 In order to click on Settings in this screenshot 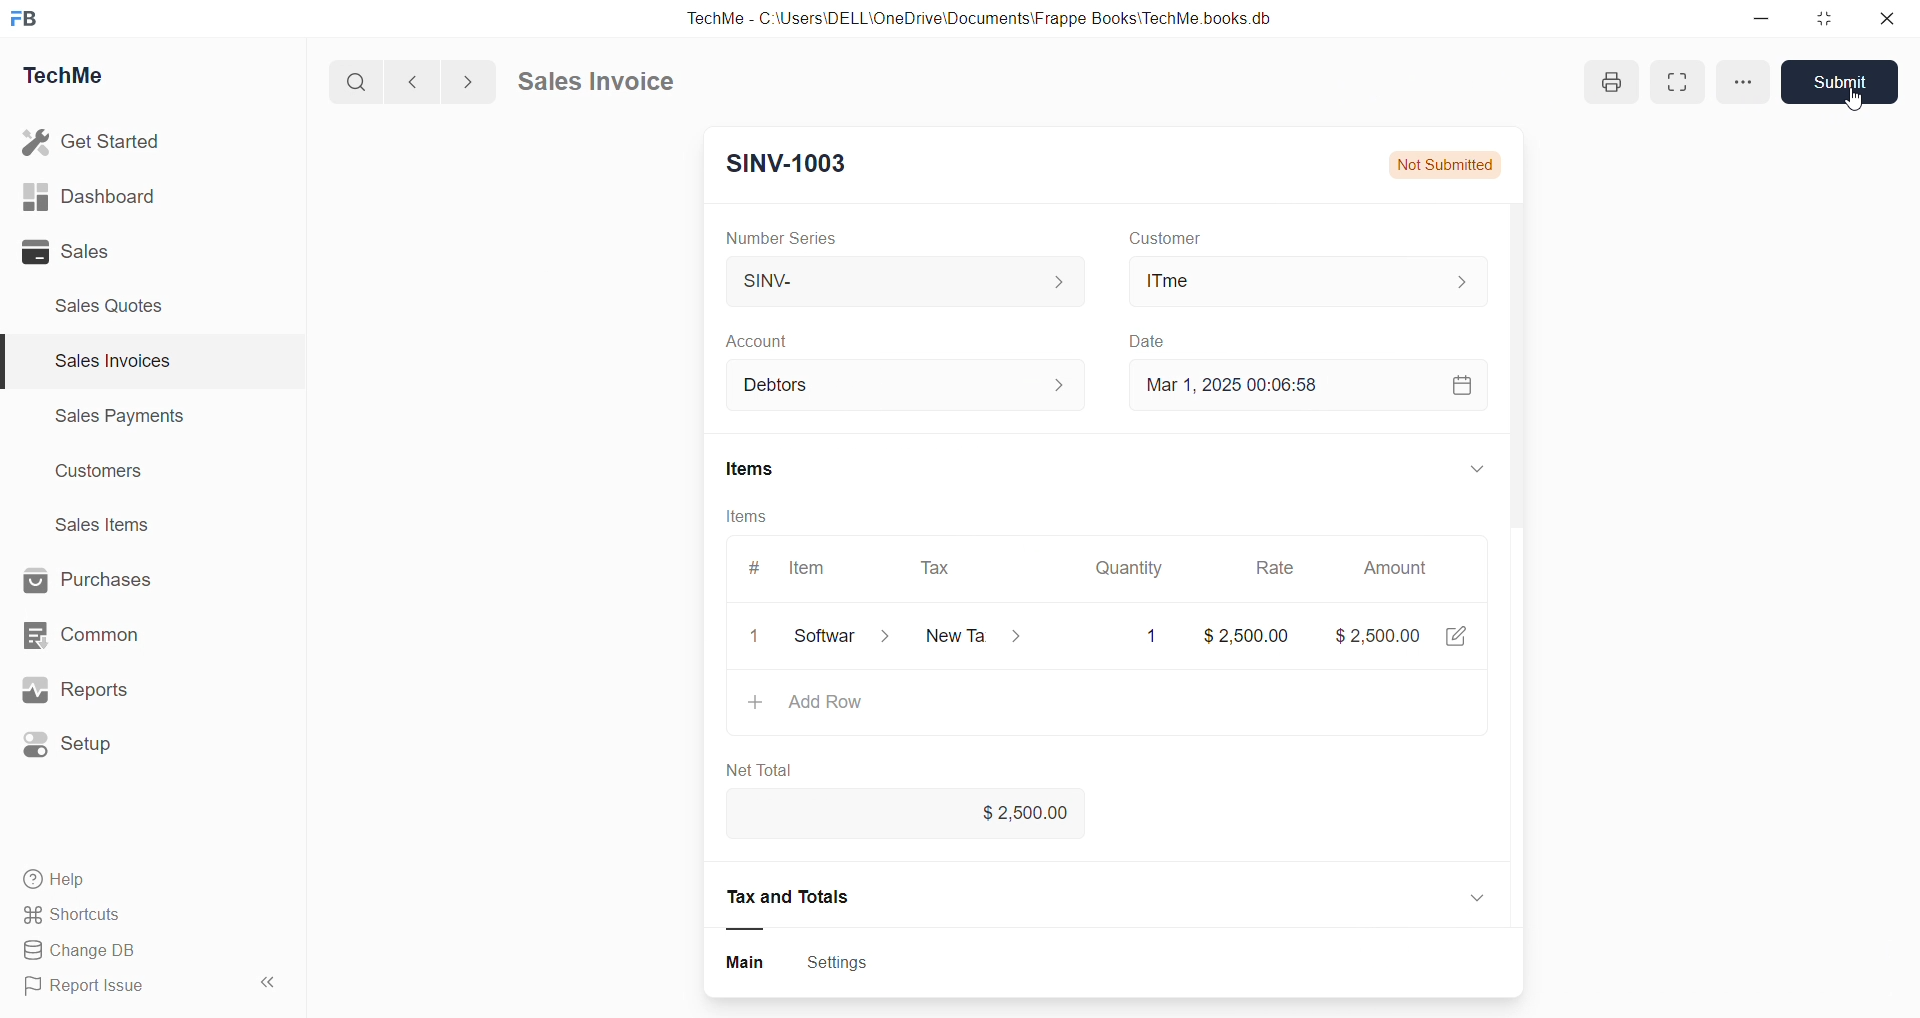, I will do `click(846, 964)`.